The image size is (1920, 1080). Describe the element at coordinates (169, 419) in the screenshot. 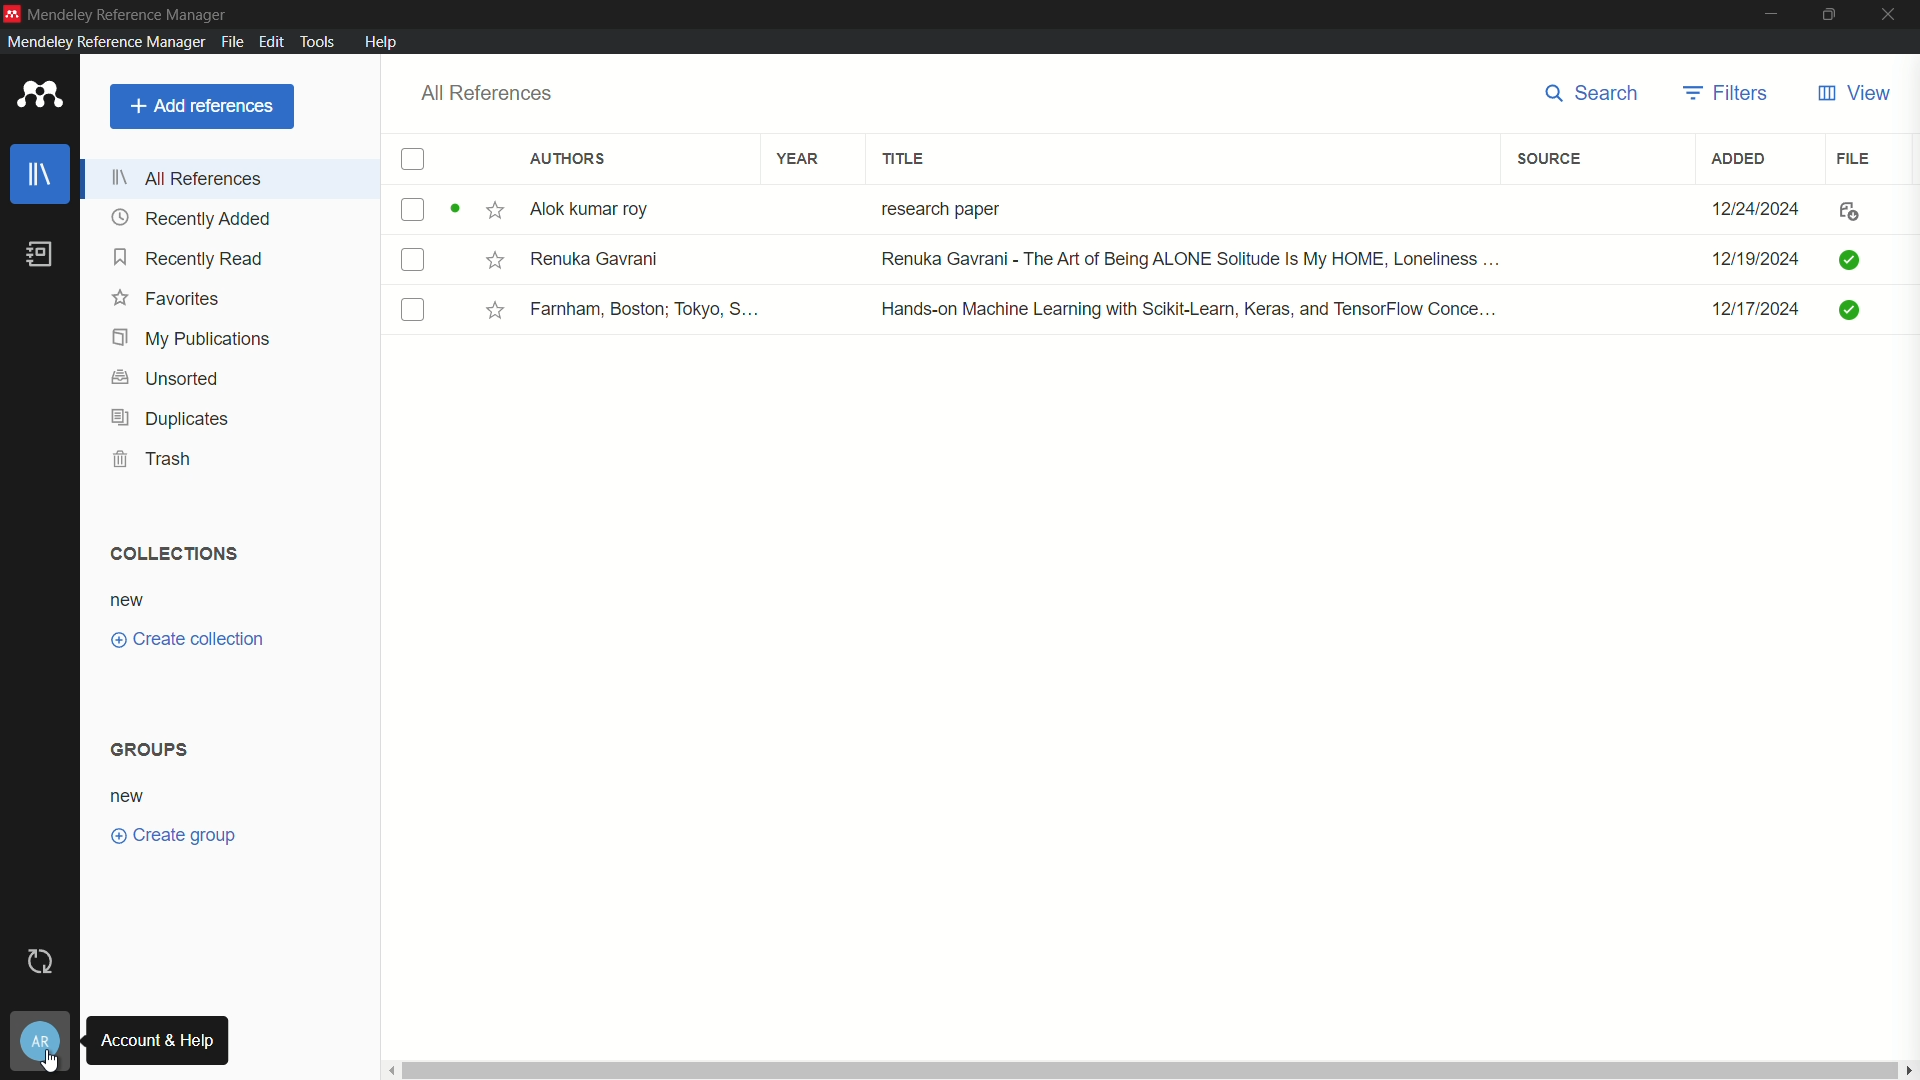

I see `duplicates` at that location.